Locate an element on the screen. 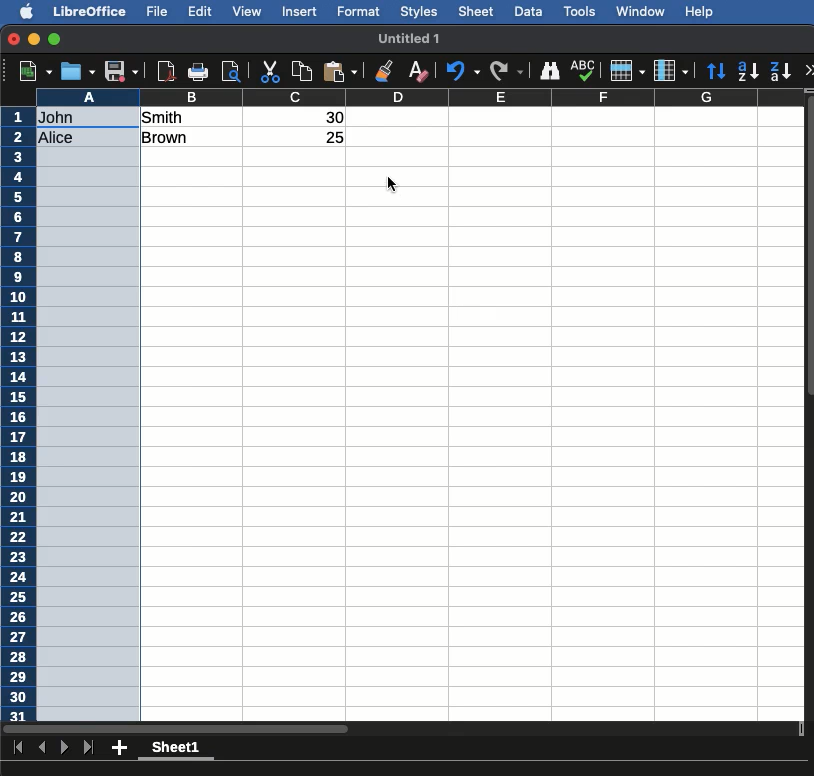  Previous sheet is located at coordinates (42, 746).